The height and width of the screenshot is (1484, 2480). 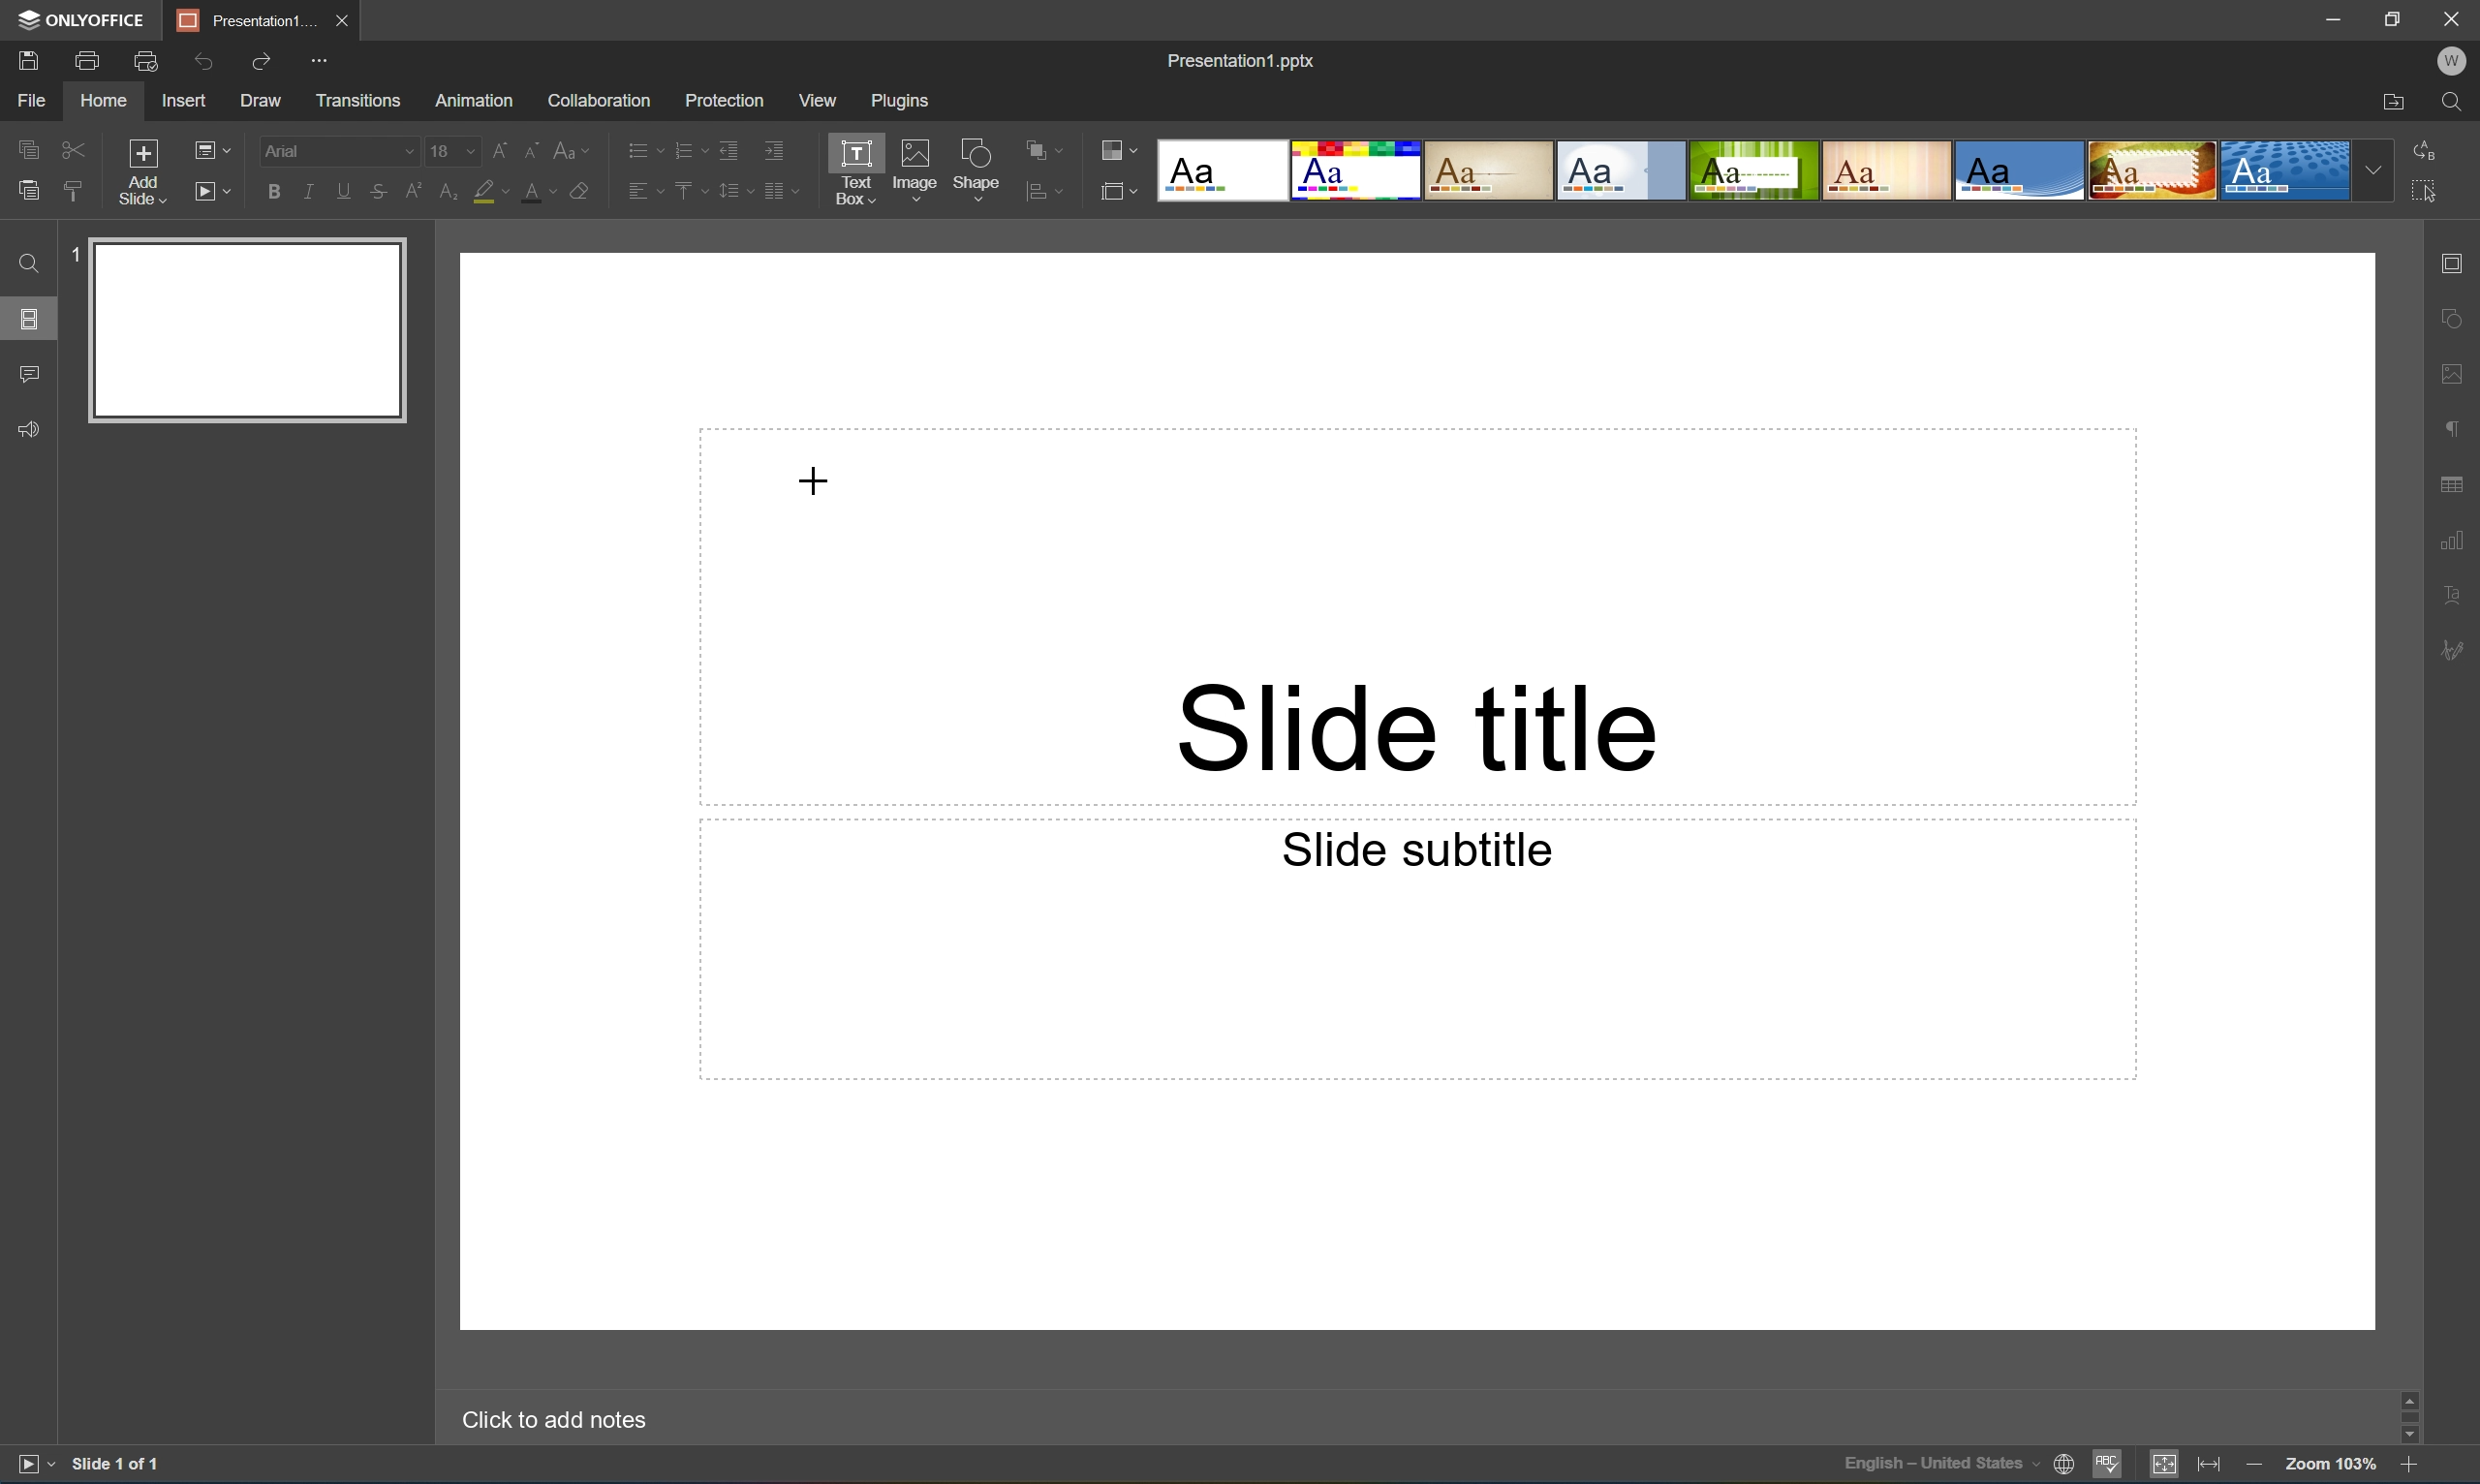 I want to click on Scroll Up, so click(x=2407, y=1389).